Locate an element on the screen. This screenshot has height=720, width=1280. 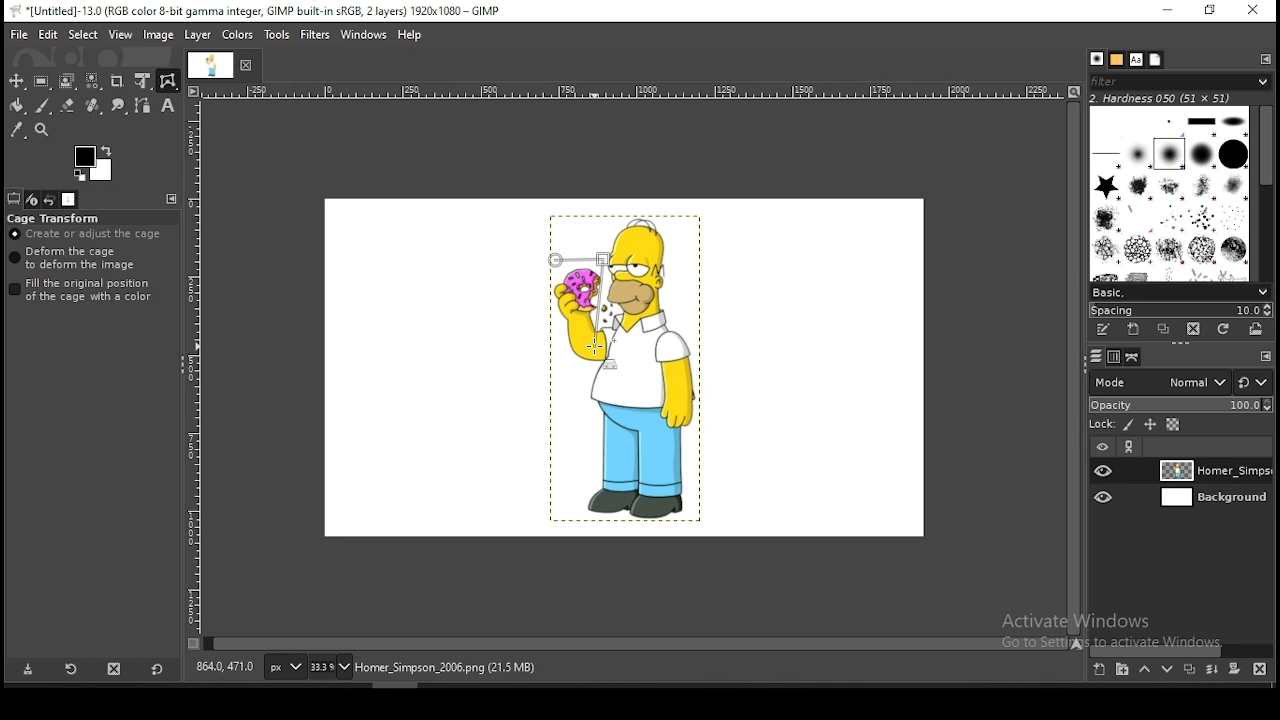
create a new brush is located at coordinates (1136, 331).